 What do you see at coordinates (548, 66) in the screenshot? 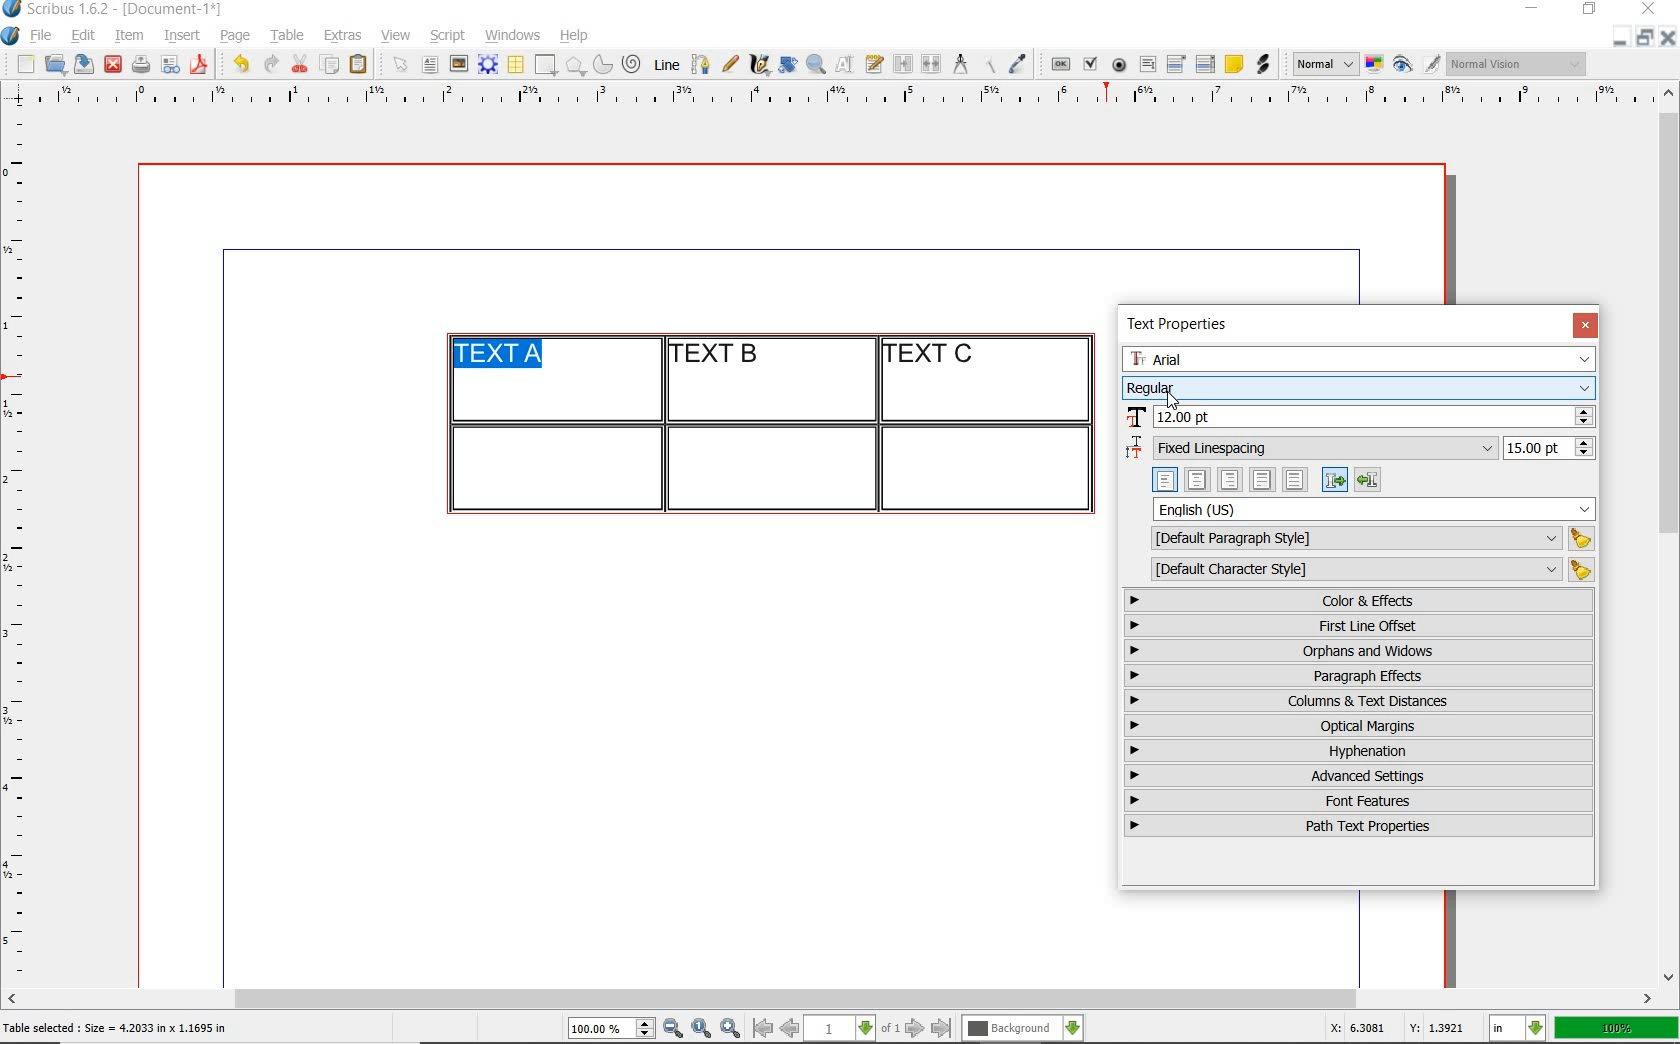
I see `shape` at bounding box center [548, 66].